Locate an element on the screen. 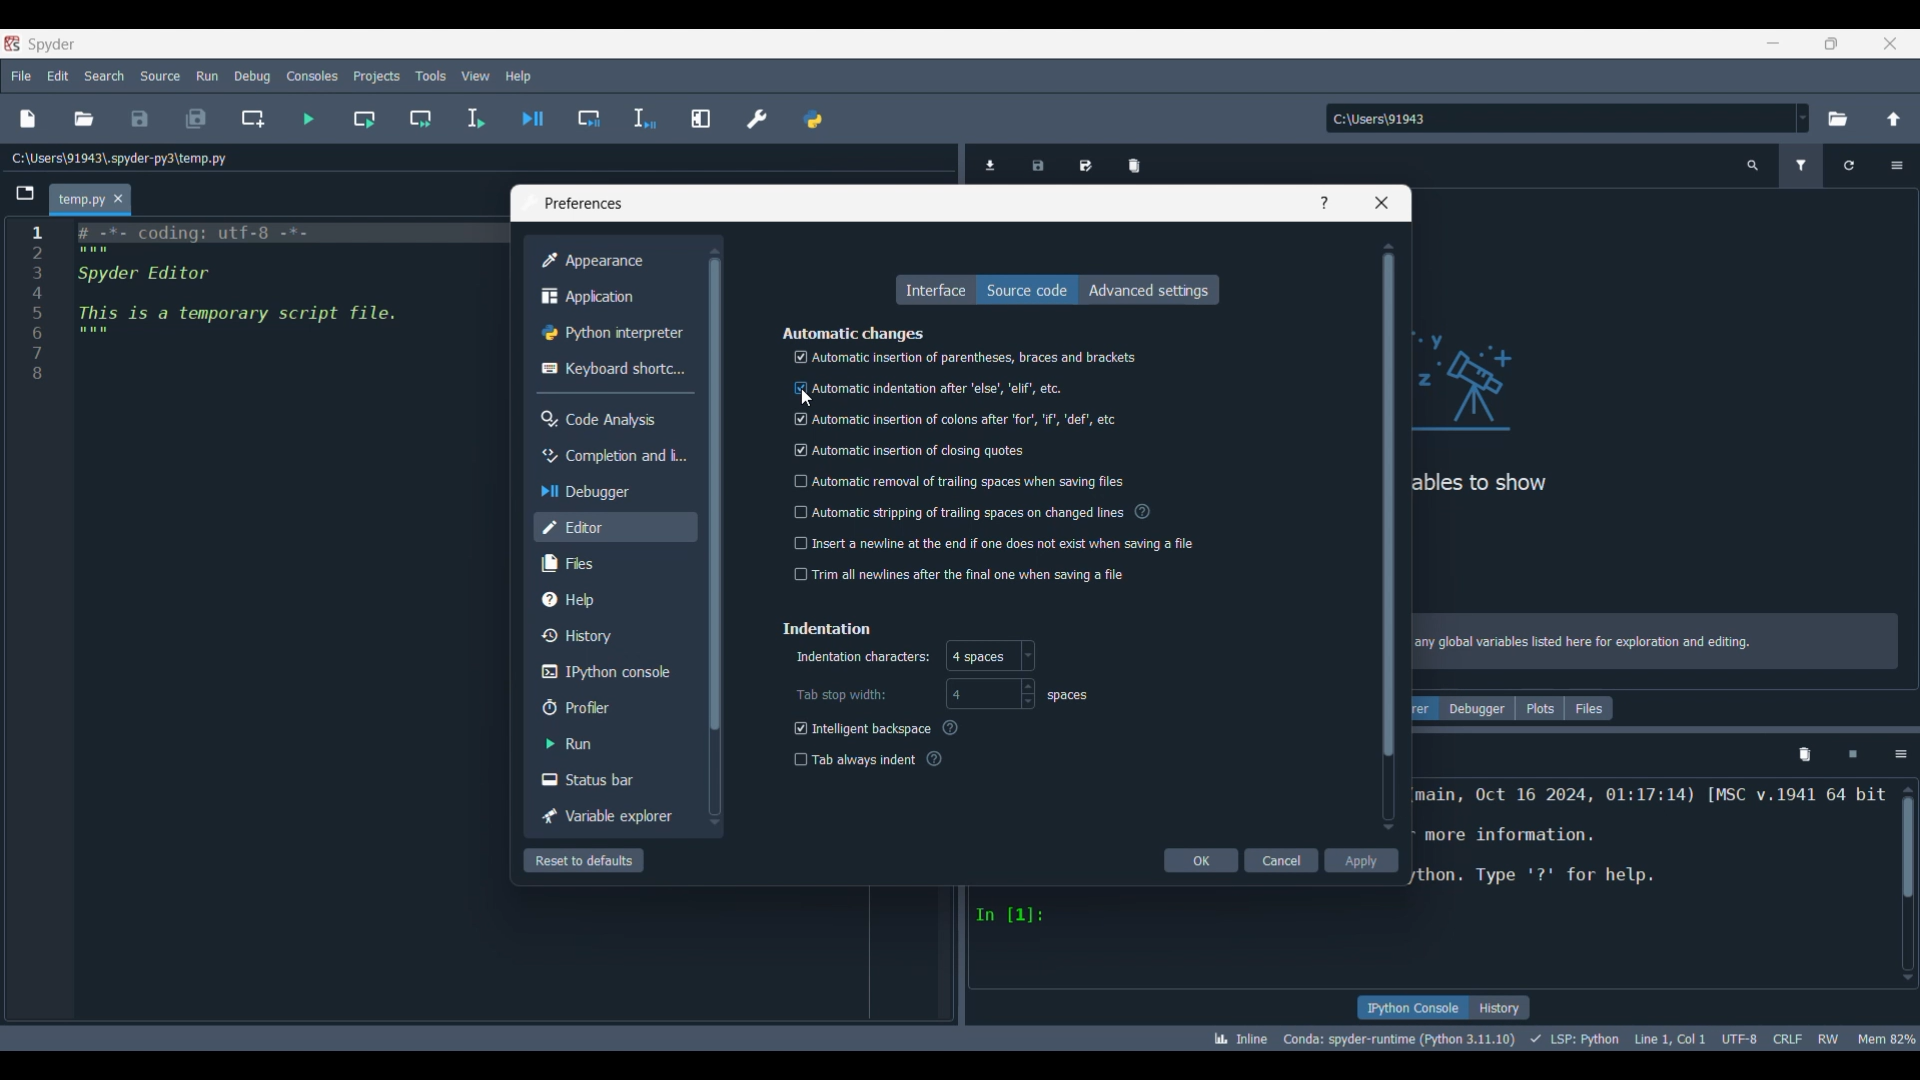  Debug menu is located at coordinates (253, 76).